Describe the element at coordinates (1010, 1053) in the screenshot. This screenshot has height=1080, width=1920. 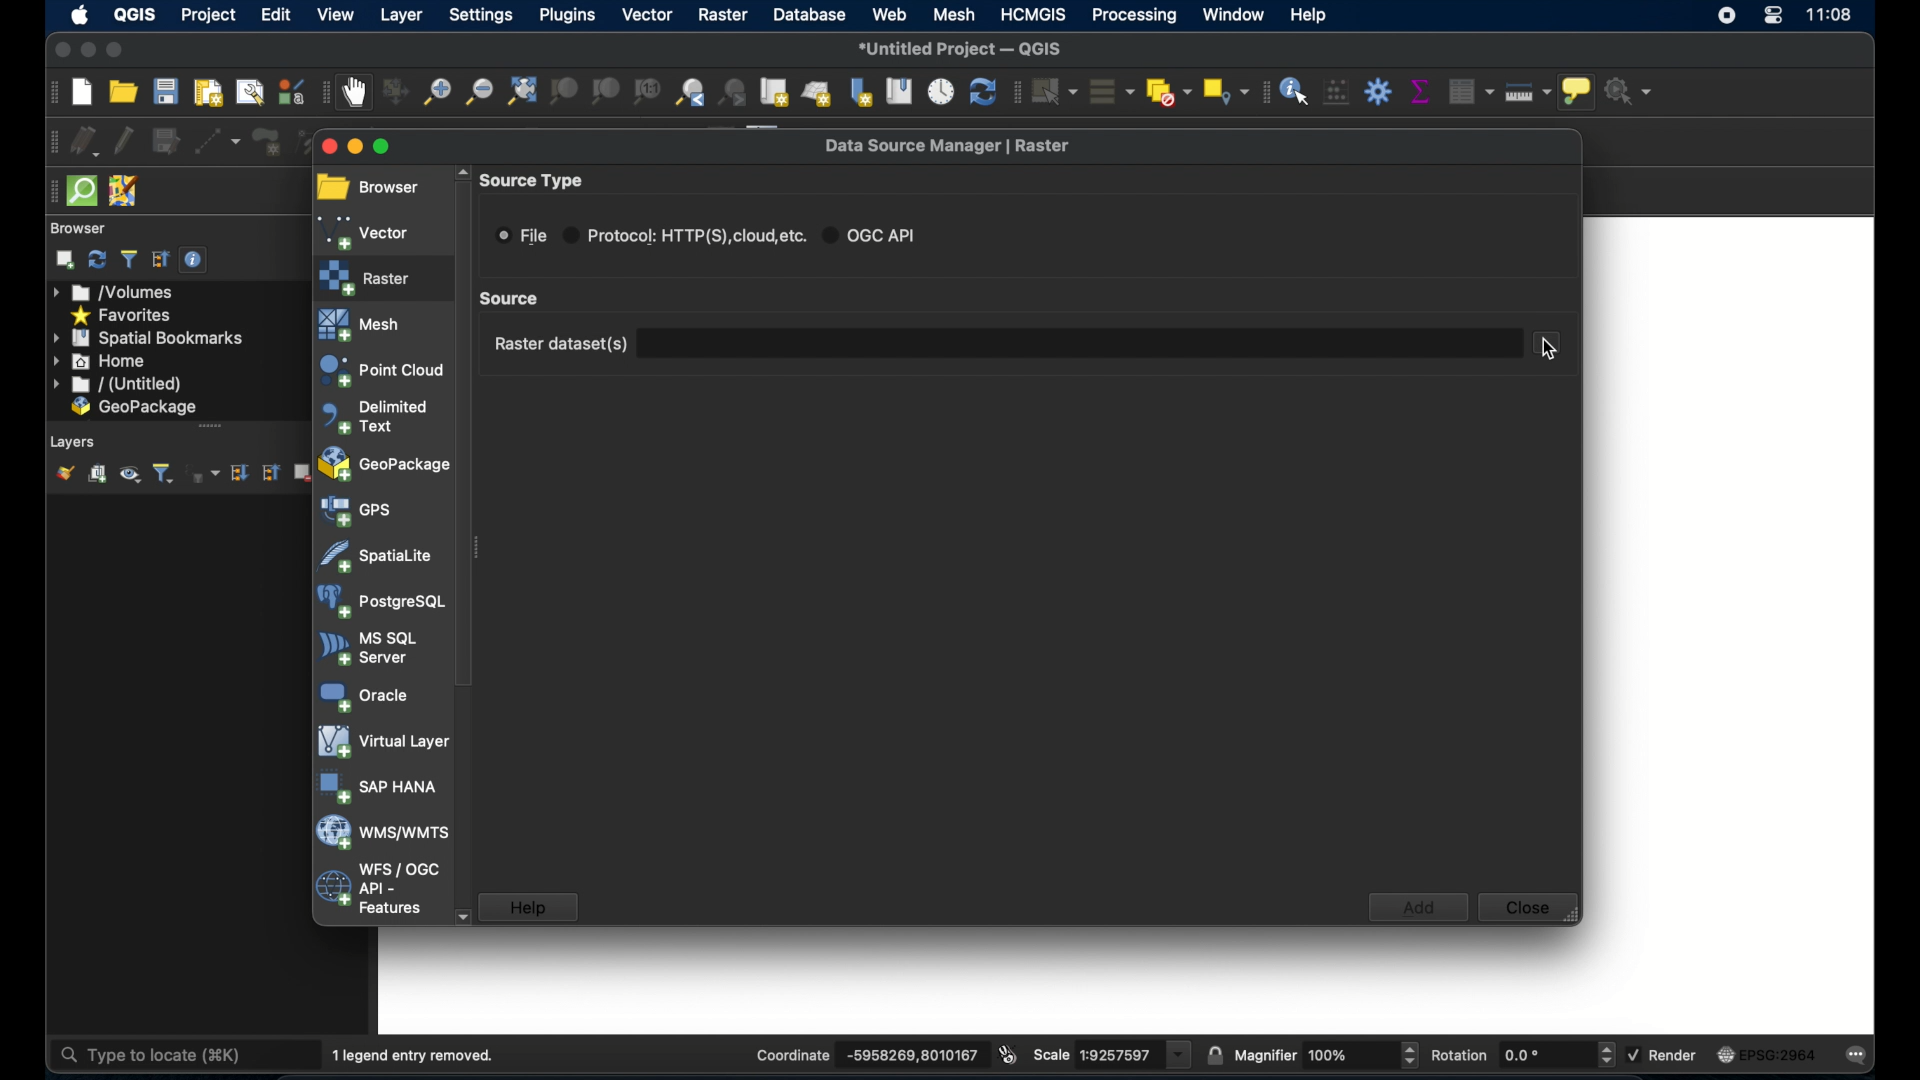
I see `toggle extents and mouse position display` at that location.